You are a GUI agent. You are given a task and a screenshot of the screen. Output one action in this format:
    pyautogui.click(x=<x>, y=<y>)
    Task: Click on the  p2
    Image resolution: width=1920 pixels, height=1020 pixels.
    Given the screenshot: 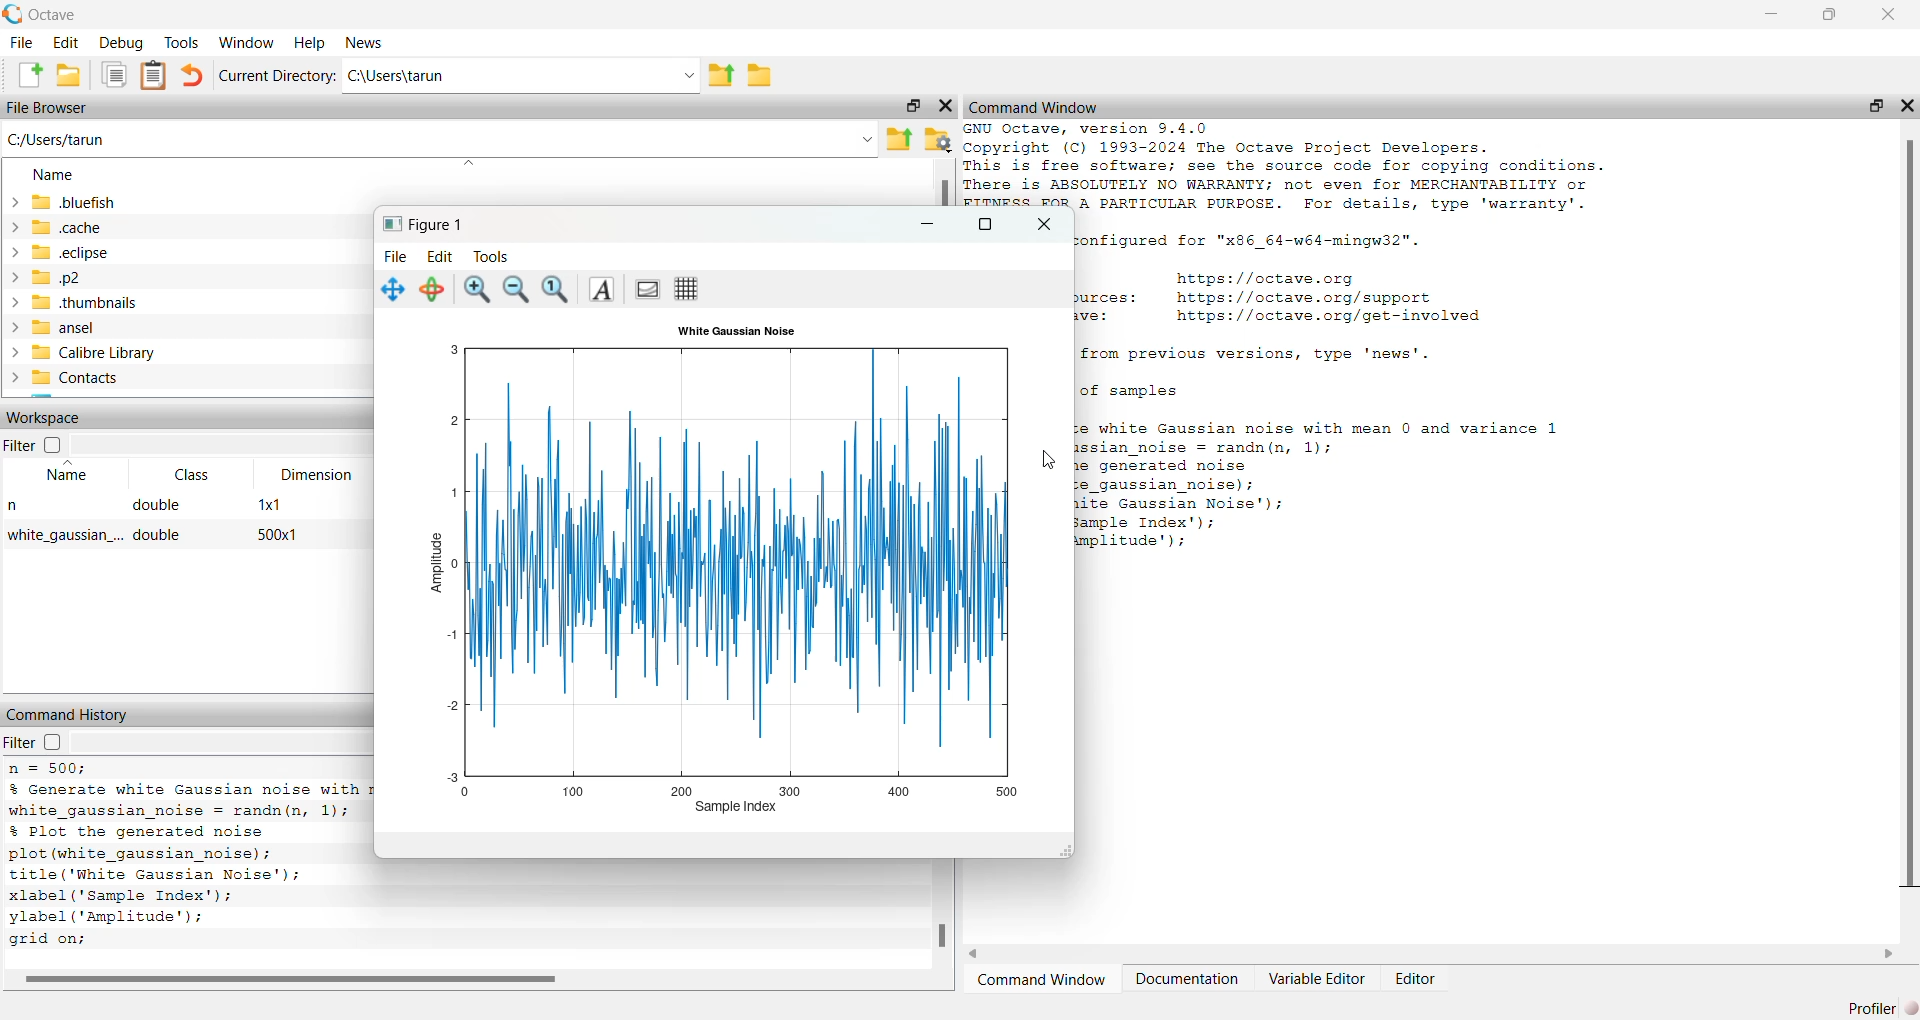 What is the action you would take?
    pyautogui.click(x=59, y=279)
    